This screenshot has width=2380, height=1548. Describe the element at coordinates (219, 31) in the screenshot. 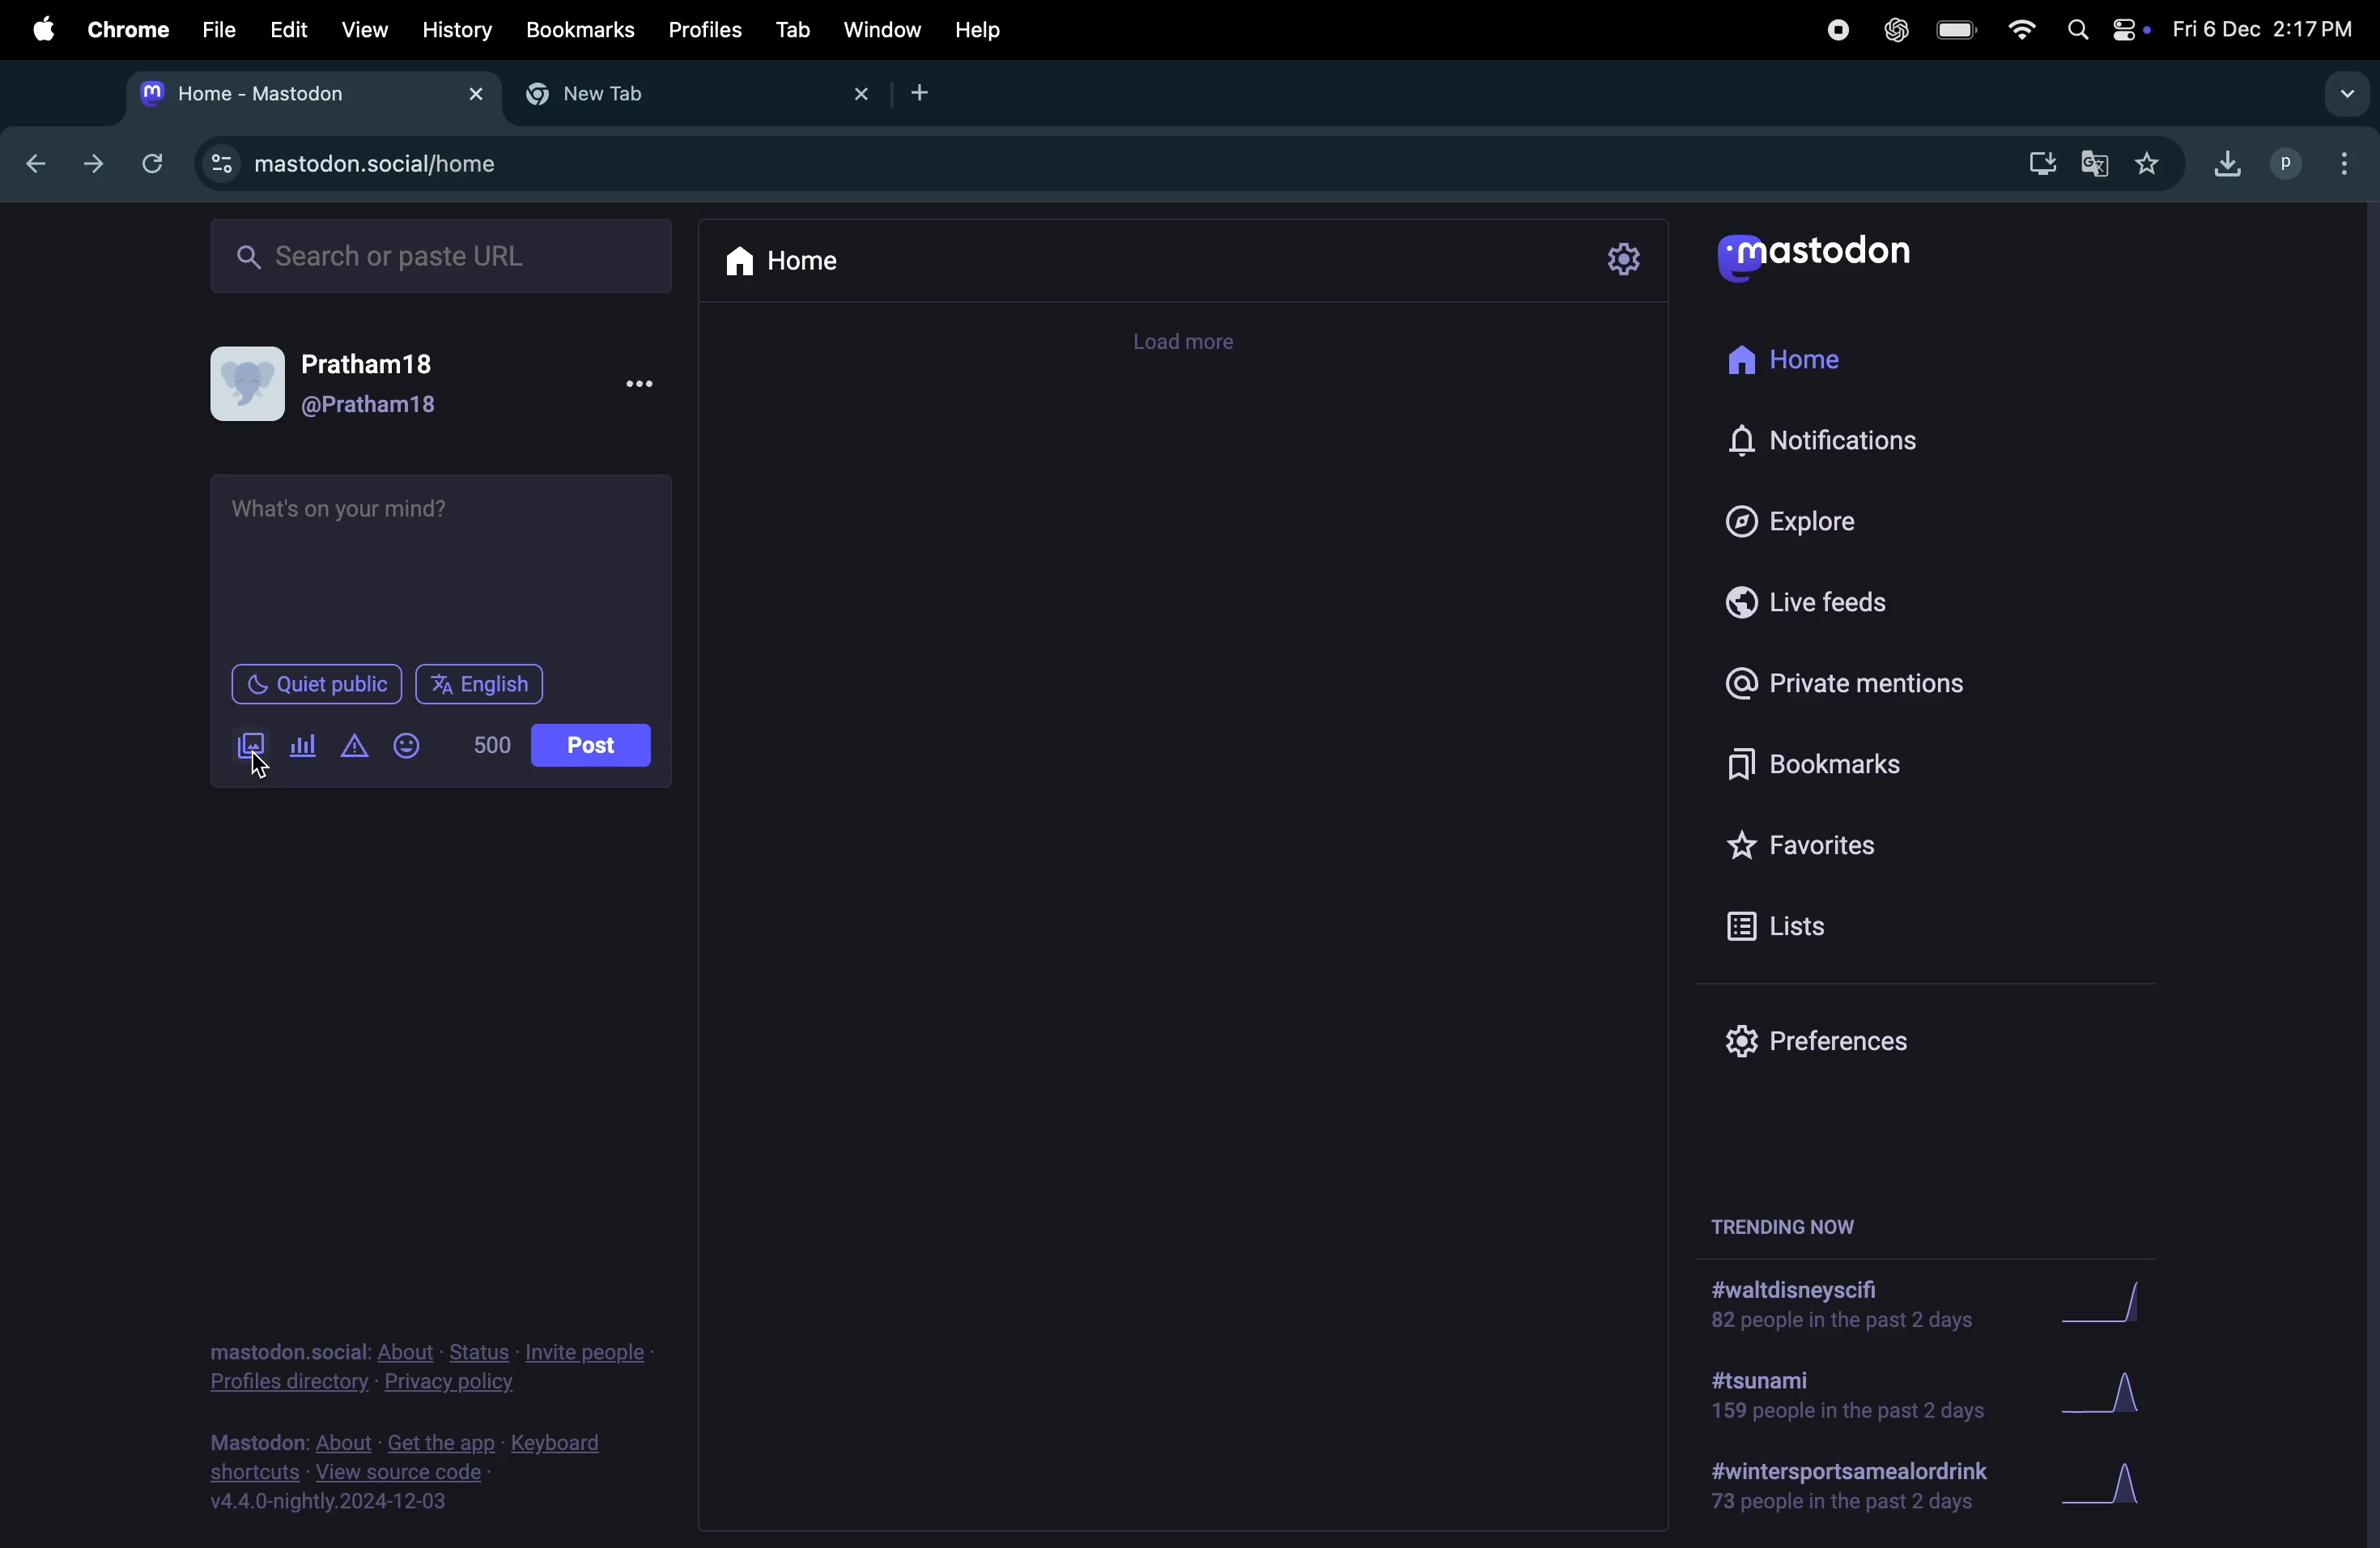

I see `file` at that location.